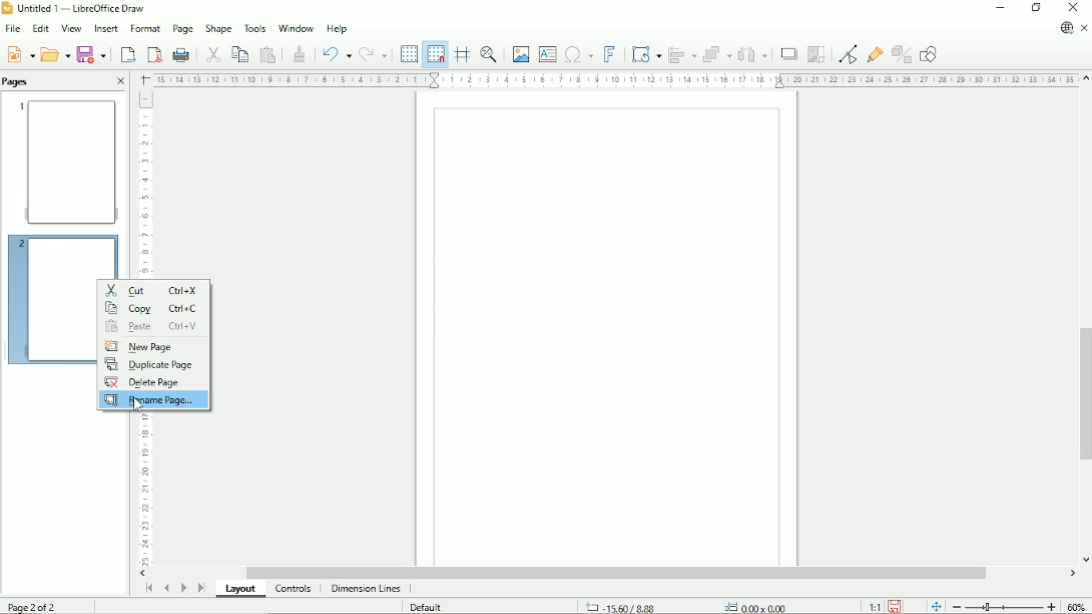 The width and height of the screenshot is (1092, 614). Describe the element at coordinates (683, 54) in the screenshot. I see `Align objects` at that location.